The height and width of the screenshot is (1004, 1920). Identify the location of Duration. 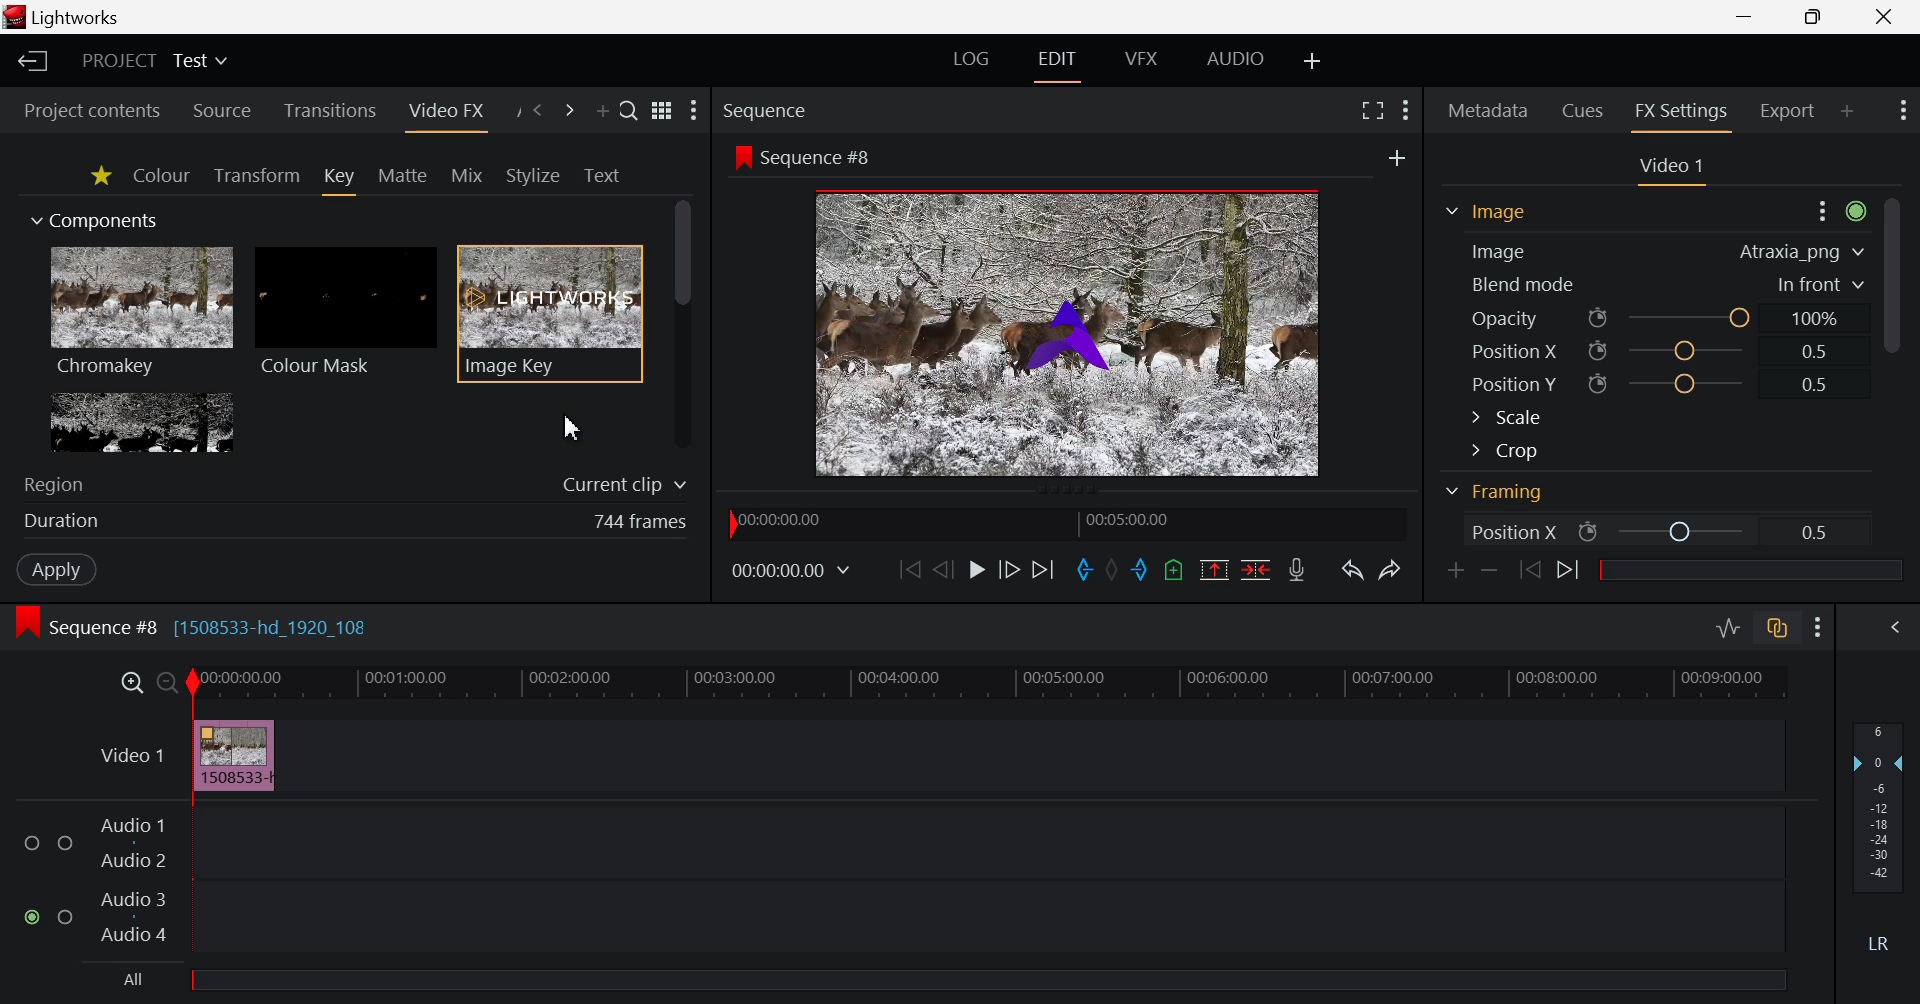
(66, 522).